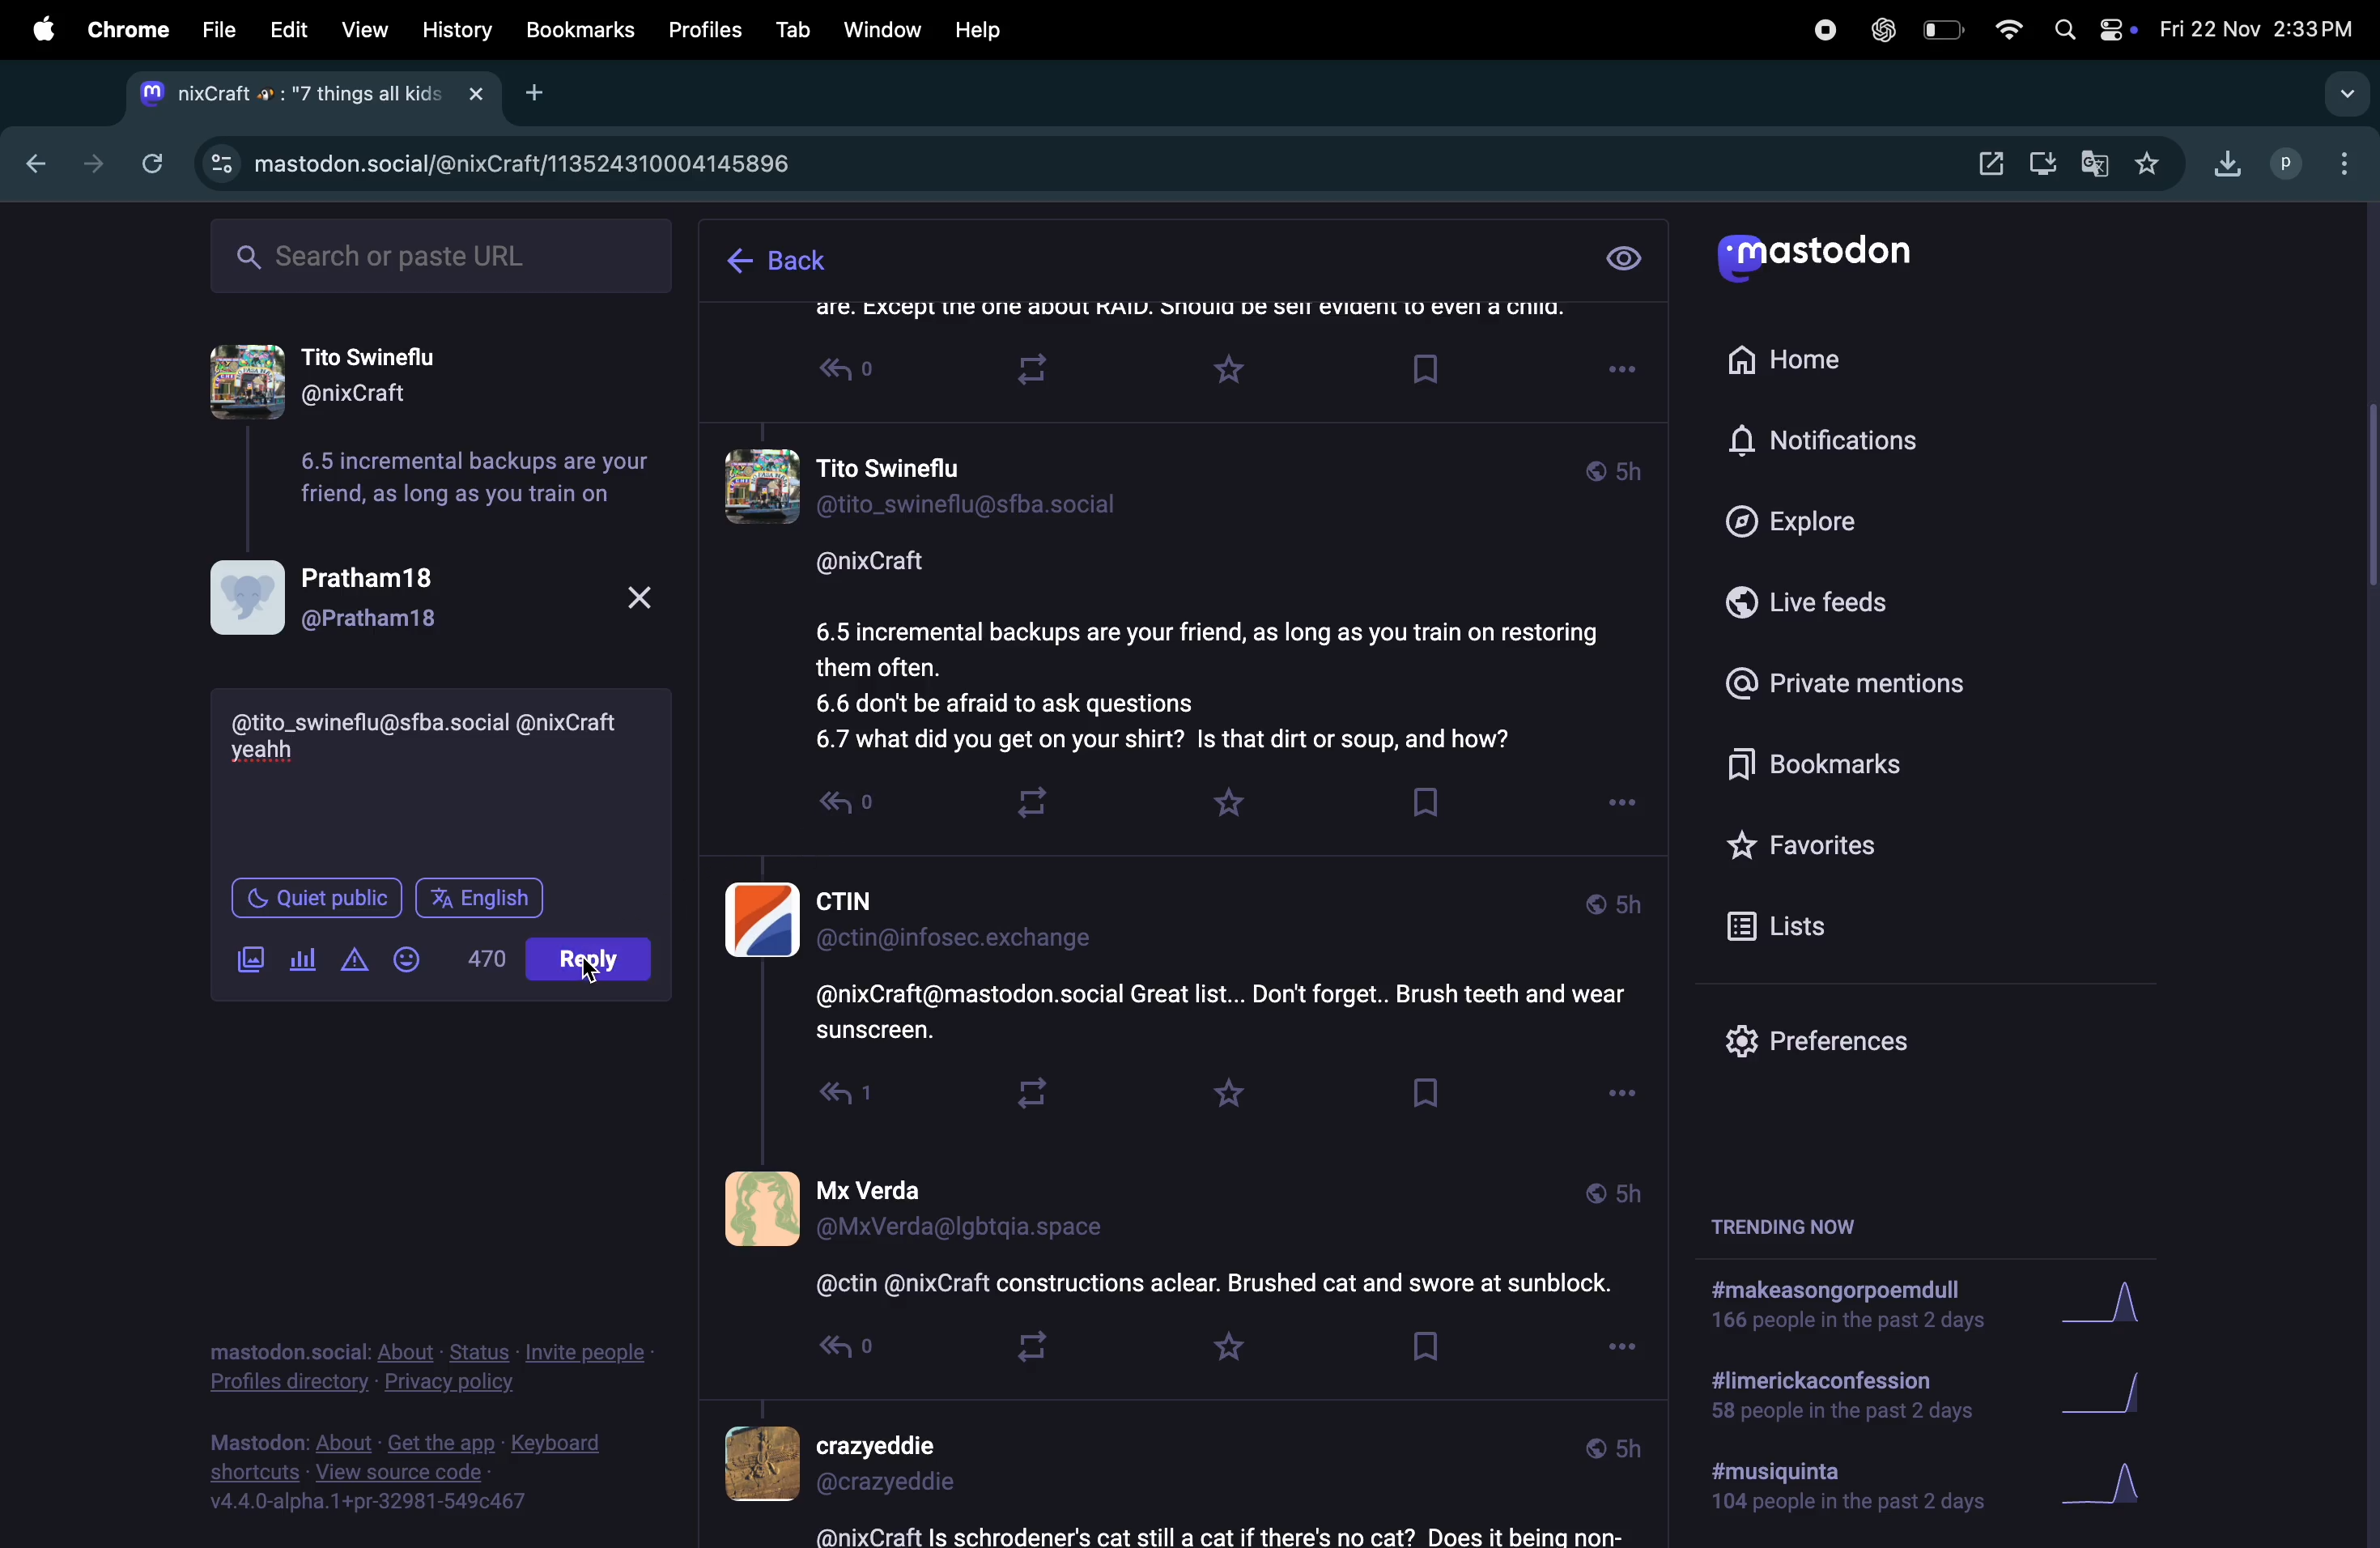 The image size is (2380, 1548). I want to click on search bar, so click(441, 258).